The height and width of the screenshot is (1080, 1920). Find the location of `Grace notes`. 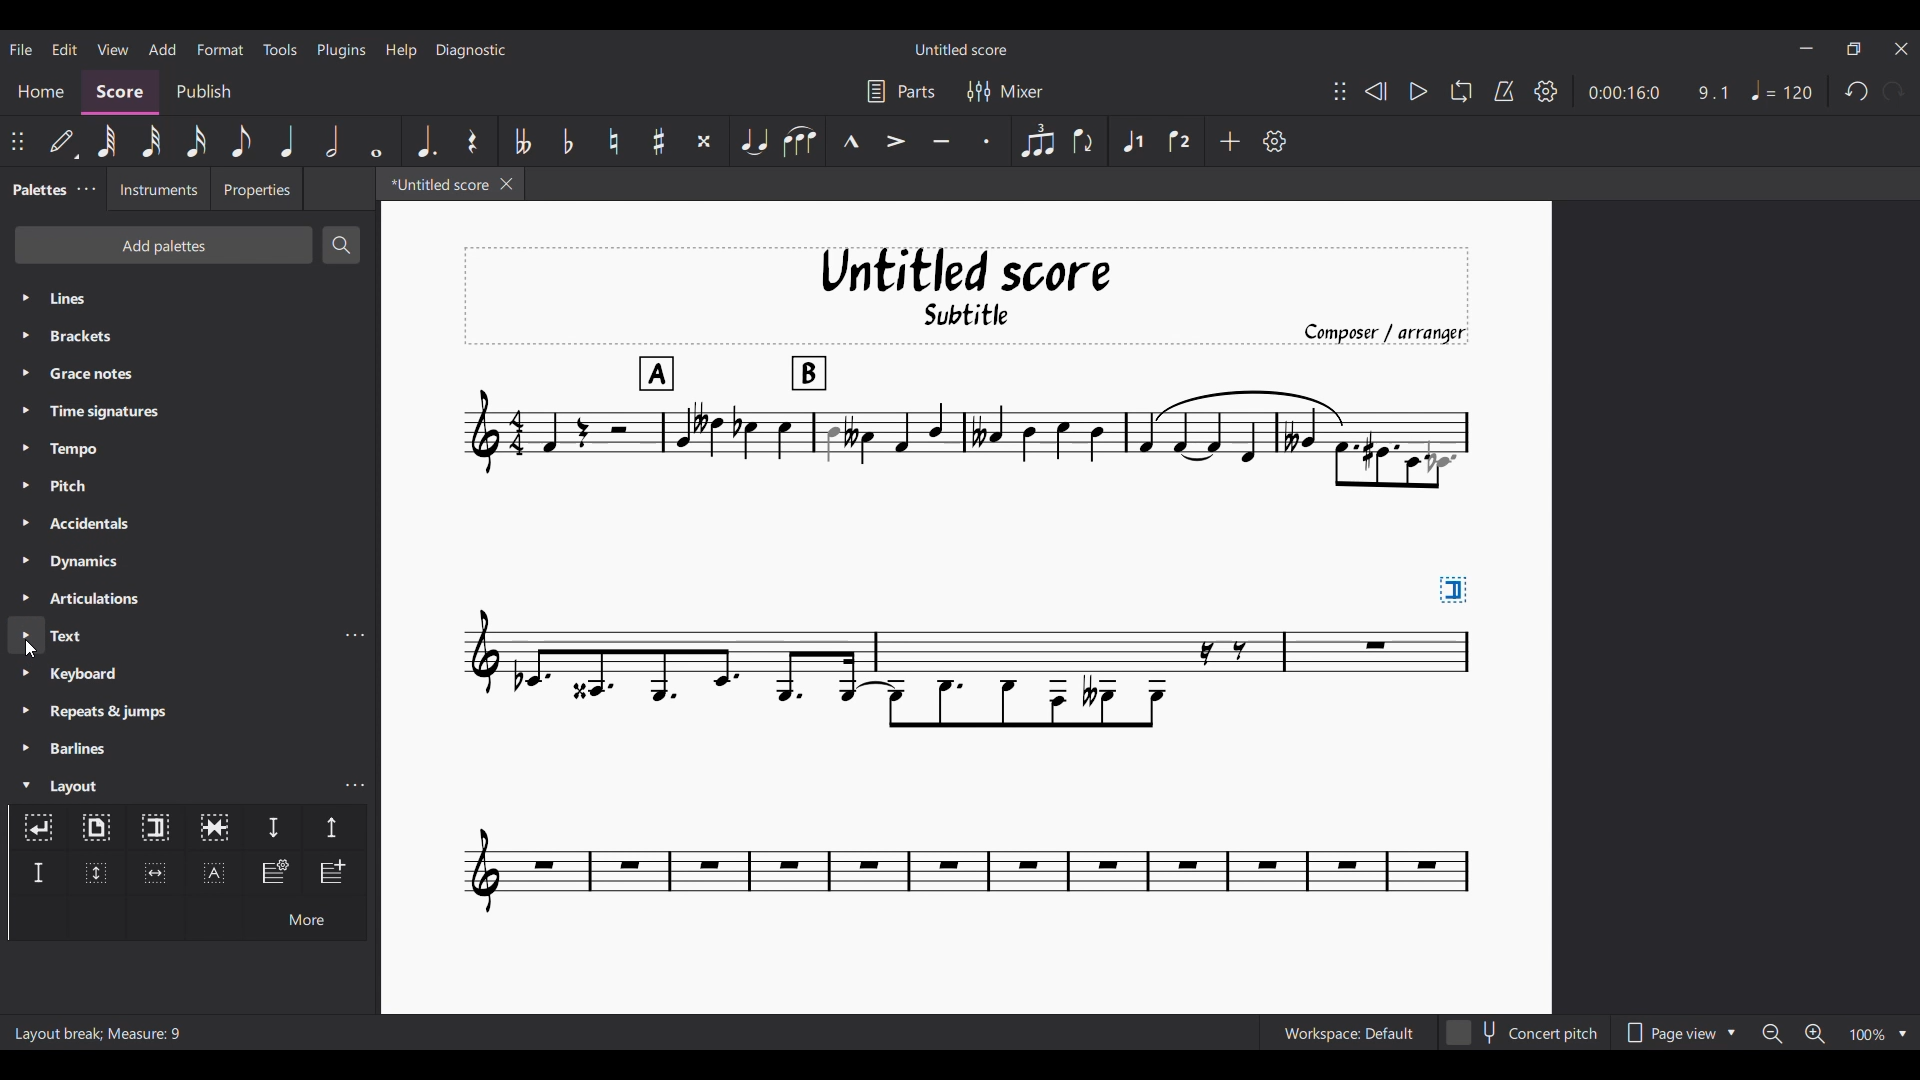

Grace notes is located at coordinates (190, 373).